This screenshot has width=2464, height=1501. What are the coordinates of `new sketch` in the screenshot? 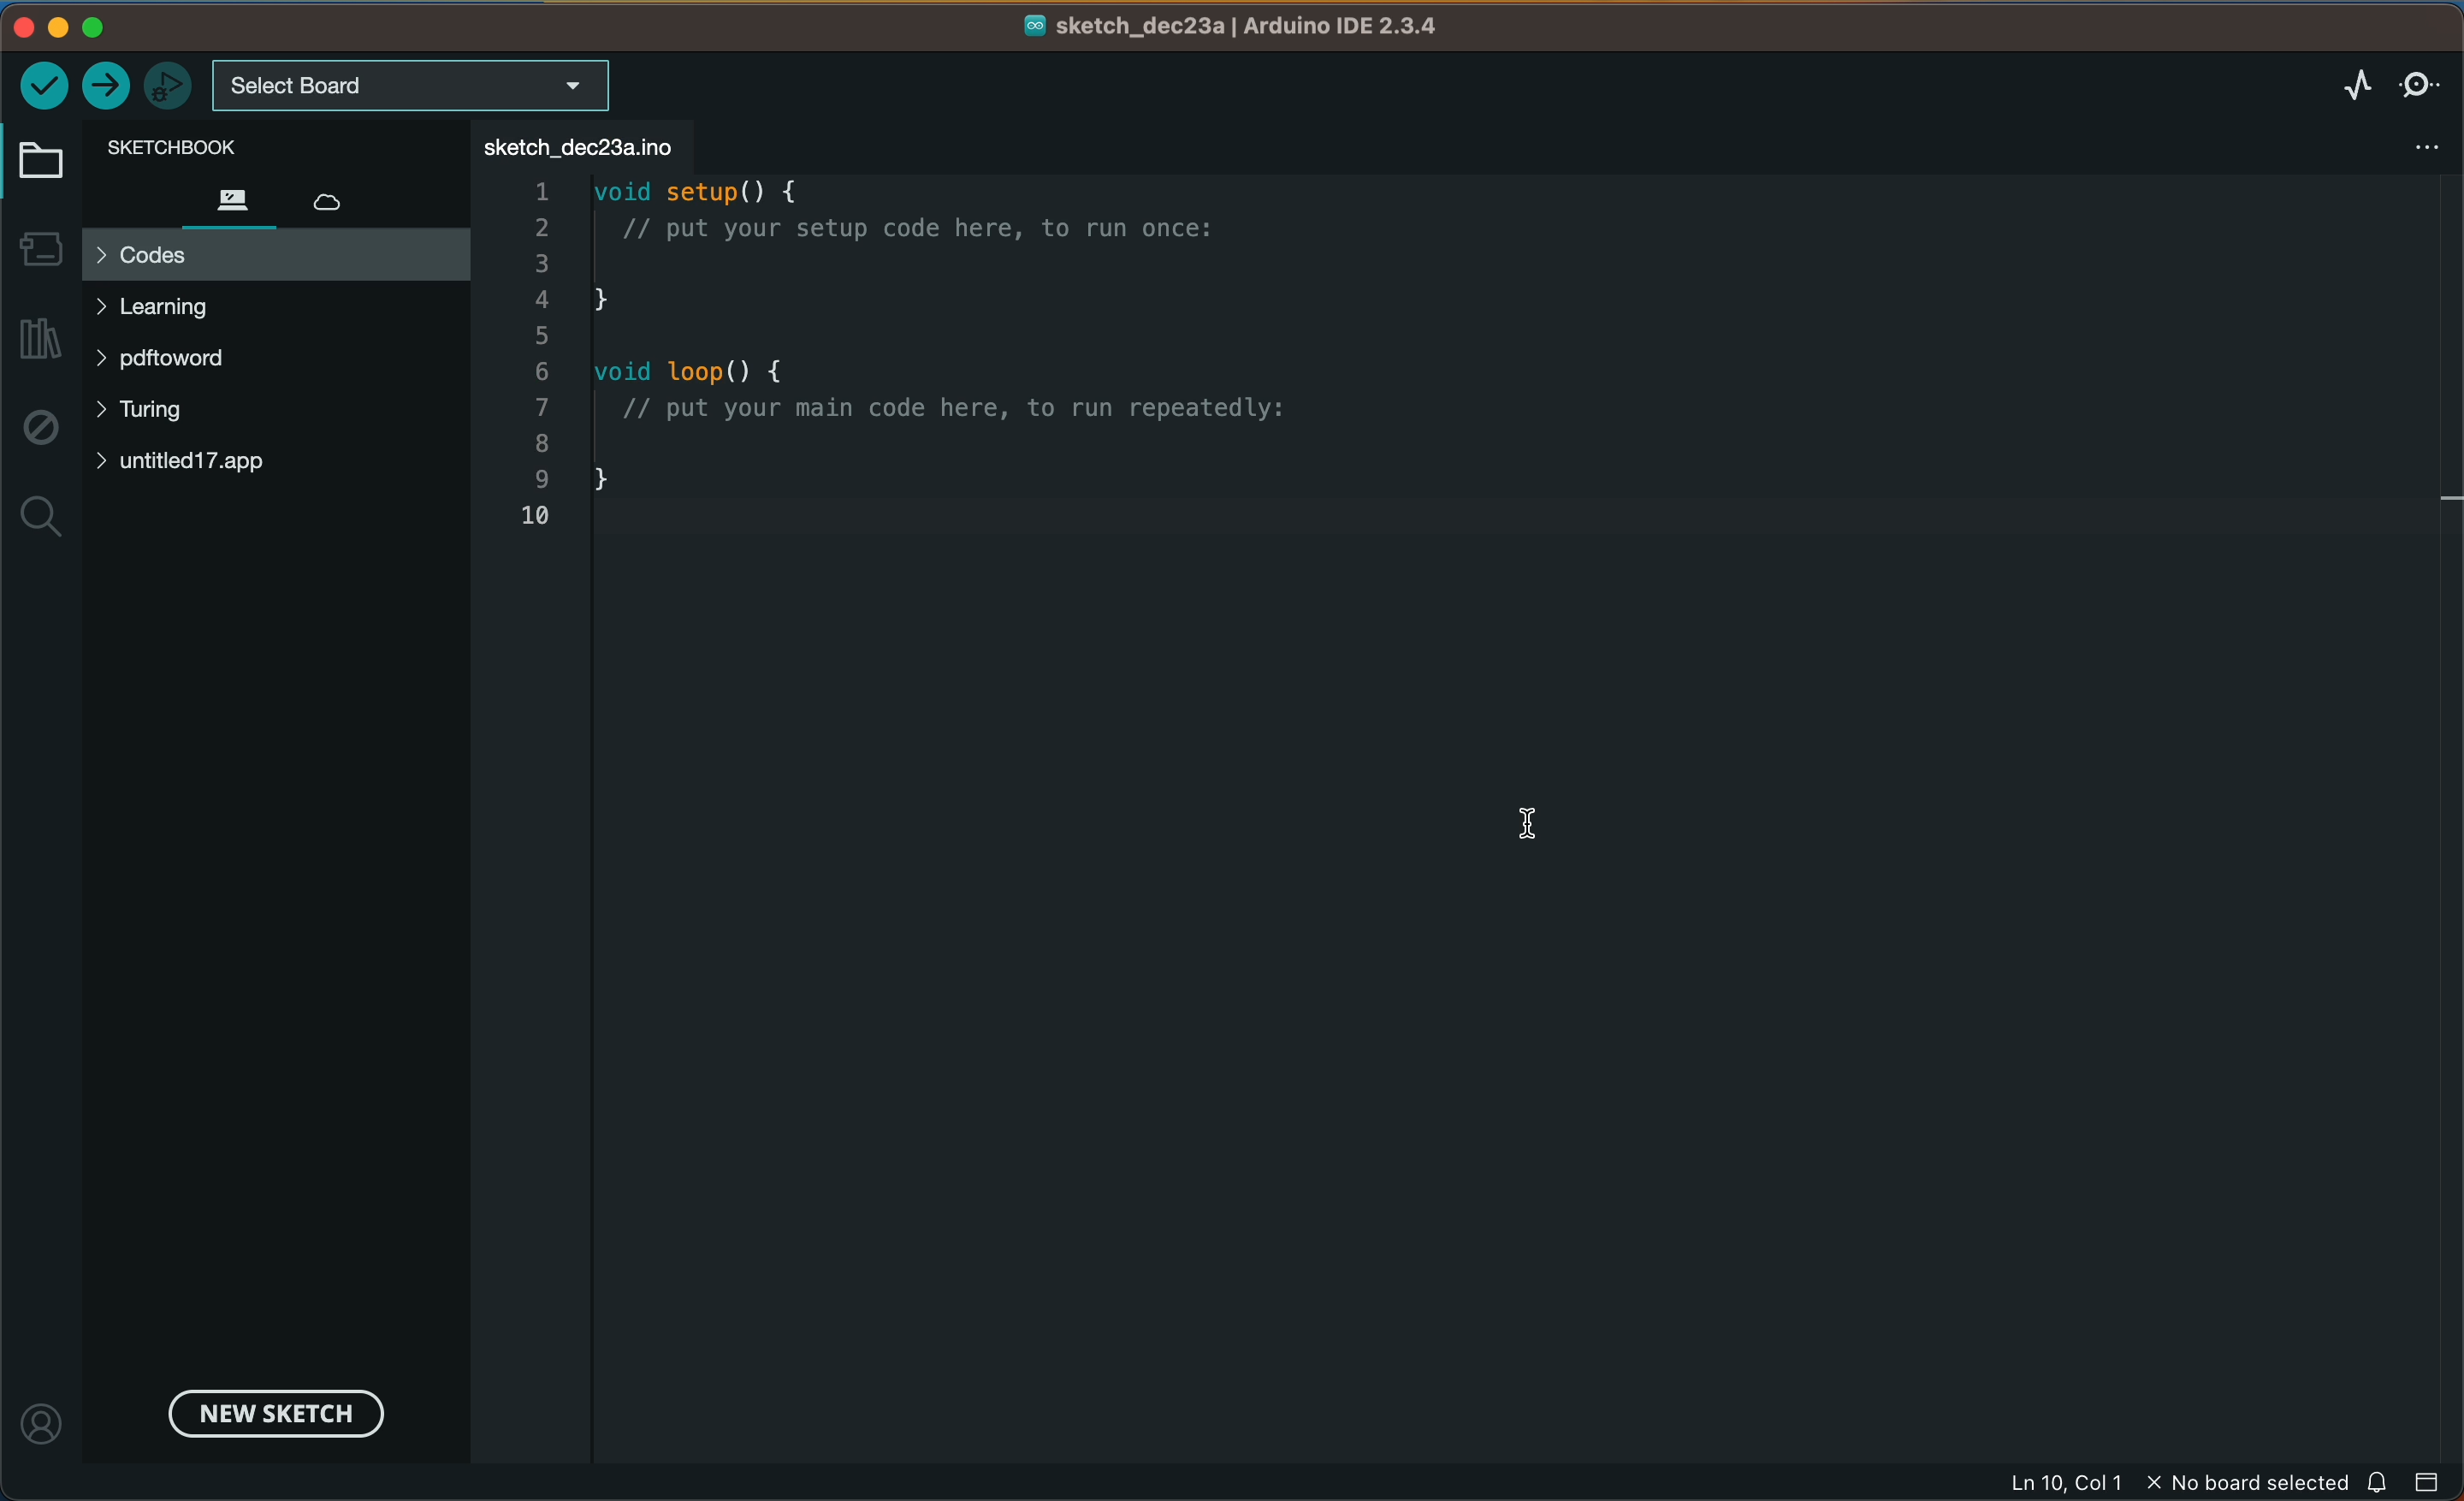 It's located at (282, 1414).